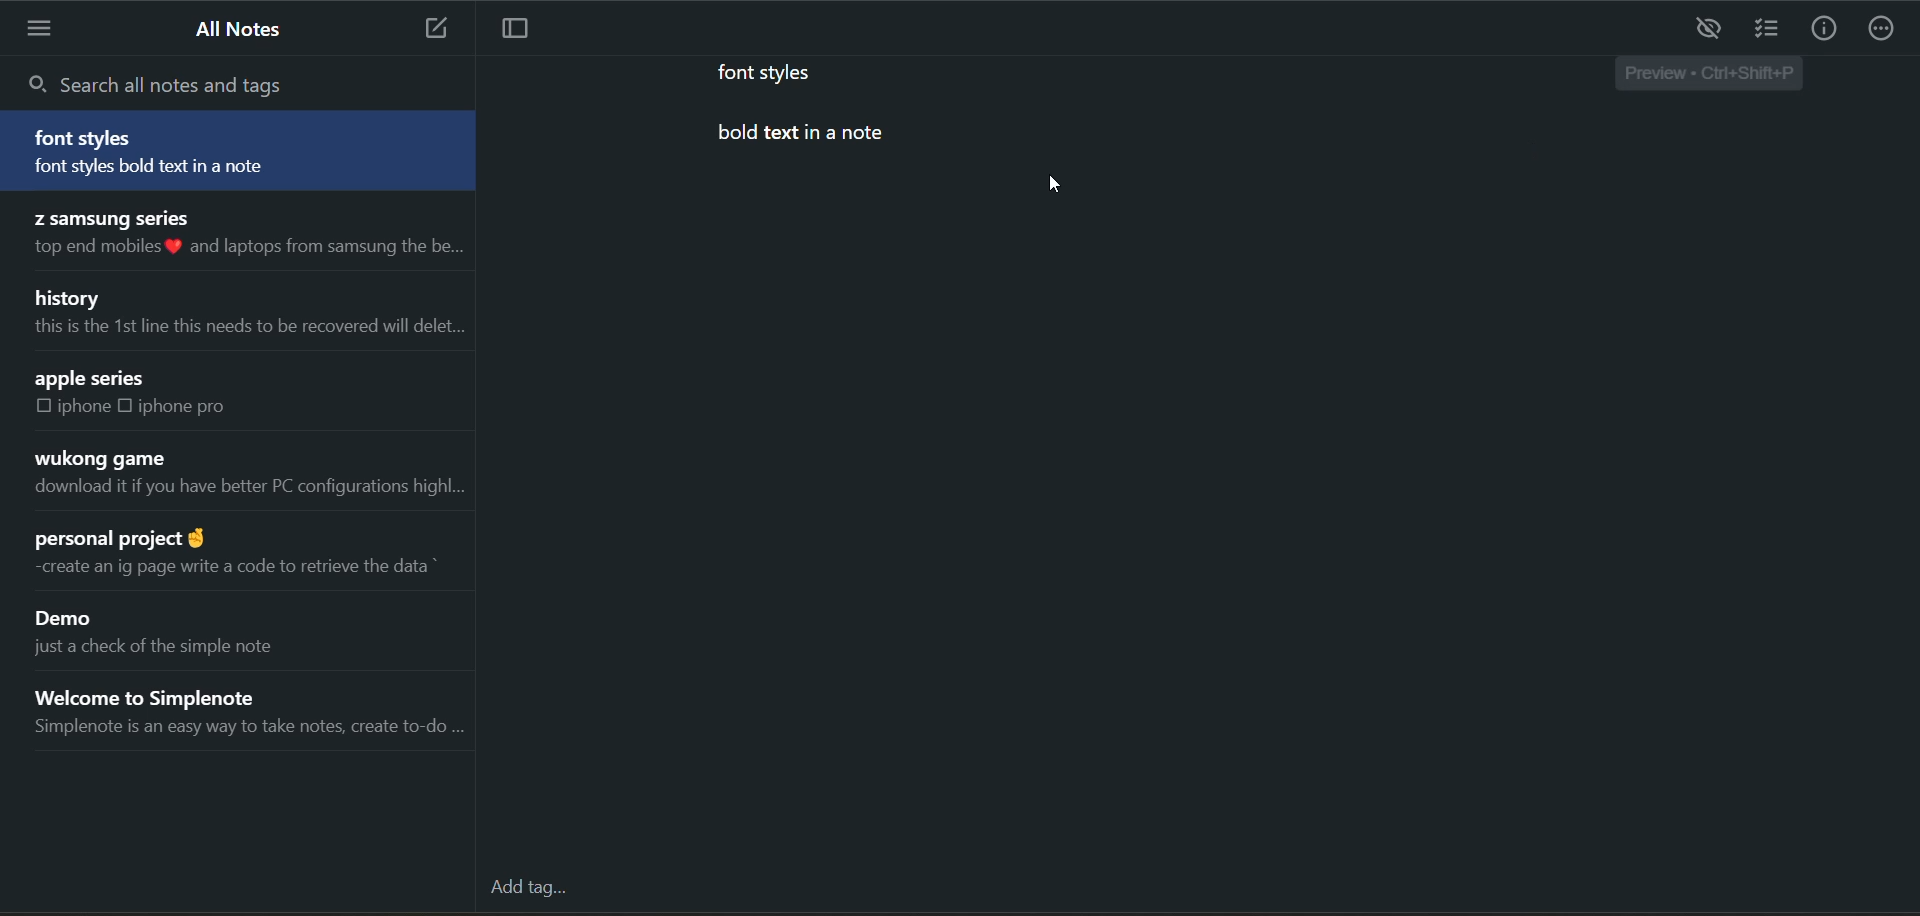  What do you see at coordinates (243, 30) in the screenshot?
I see `all notes` at bounding box center [243, 30].